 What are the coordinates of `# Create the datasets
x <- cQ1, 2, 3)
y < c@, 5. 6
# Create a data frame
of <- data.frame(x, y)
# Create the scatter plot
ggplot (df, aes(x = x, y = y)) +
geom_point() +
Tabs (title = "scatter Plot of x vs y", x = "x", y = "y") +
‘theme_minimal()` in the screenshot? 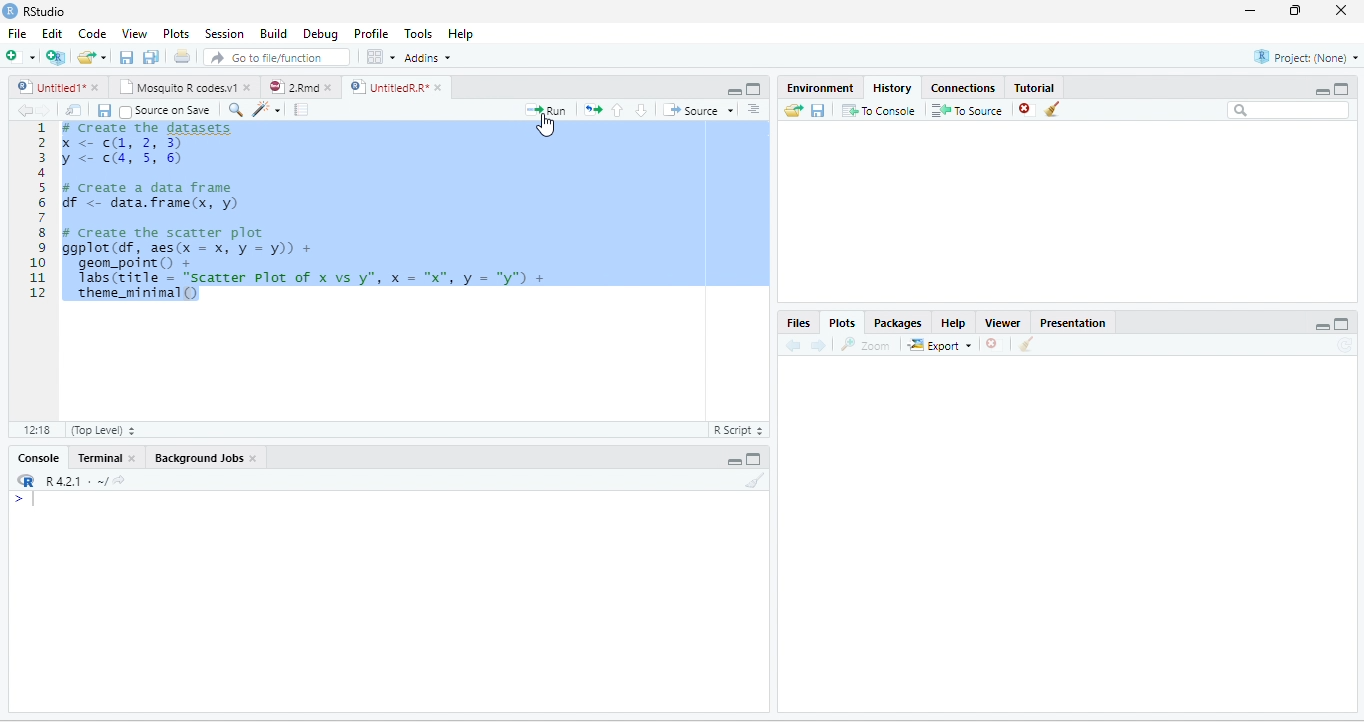 It's located at (308, 214).